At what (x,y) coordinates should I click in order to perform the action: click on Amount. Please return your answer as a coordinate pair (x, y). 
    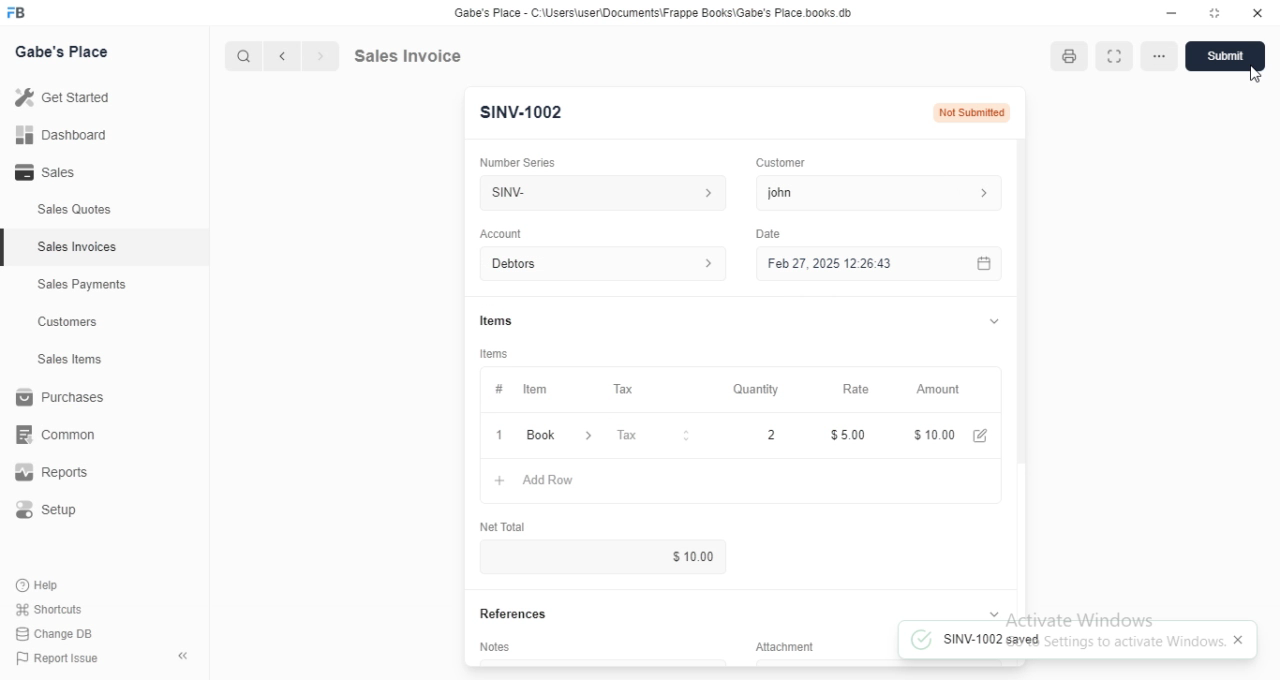
    Looking at the image, I should click on (943, 390).